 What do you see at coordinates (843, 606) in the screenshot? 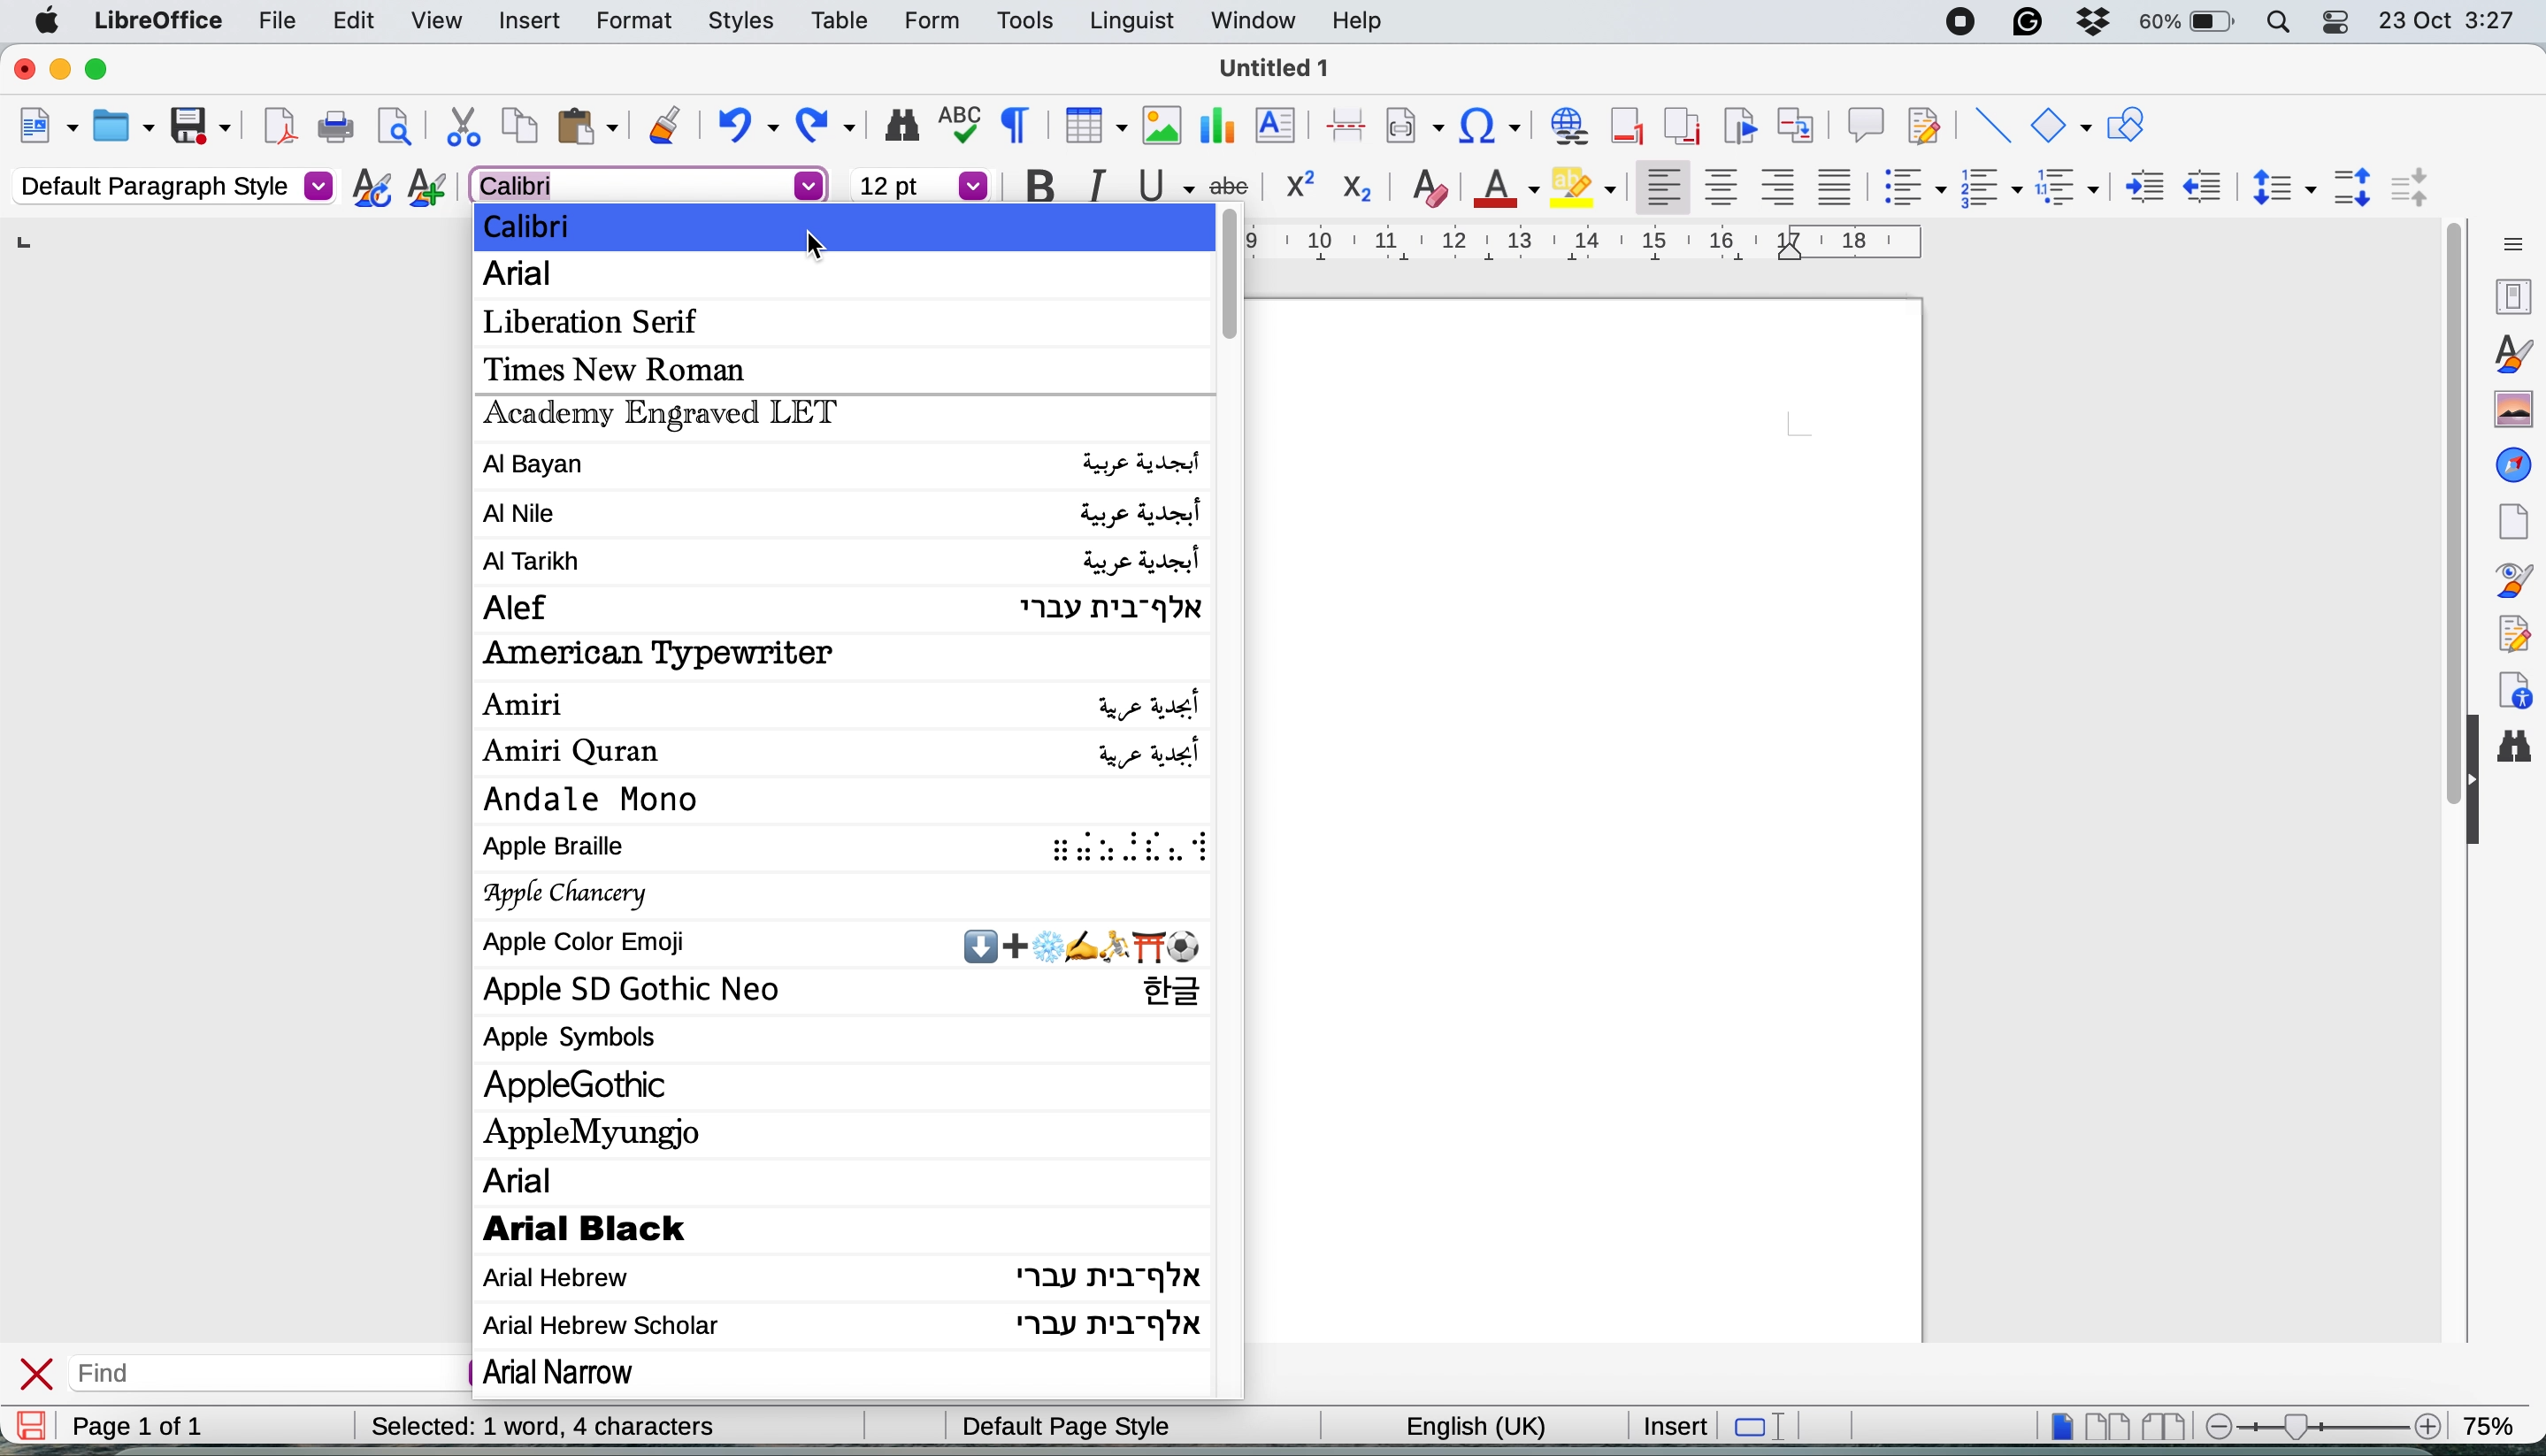
I see `alef` at bounding box center [843, 606].